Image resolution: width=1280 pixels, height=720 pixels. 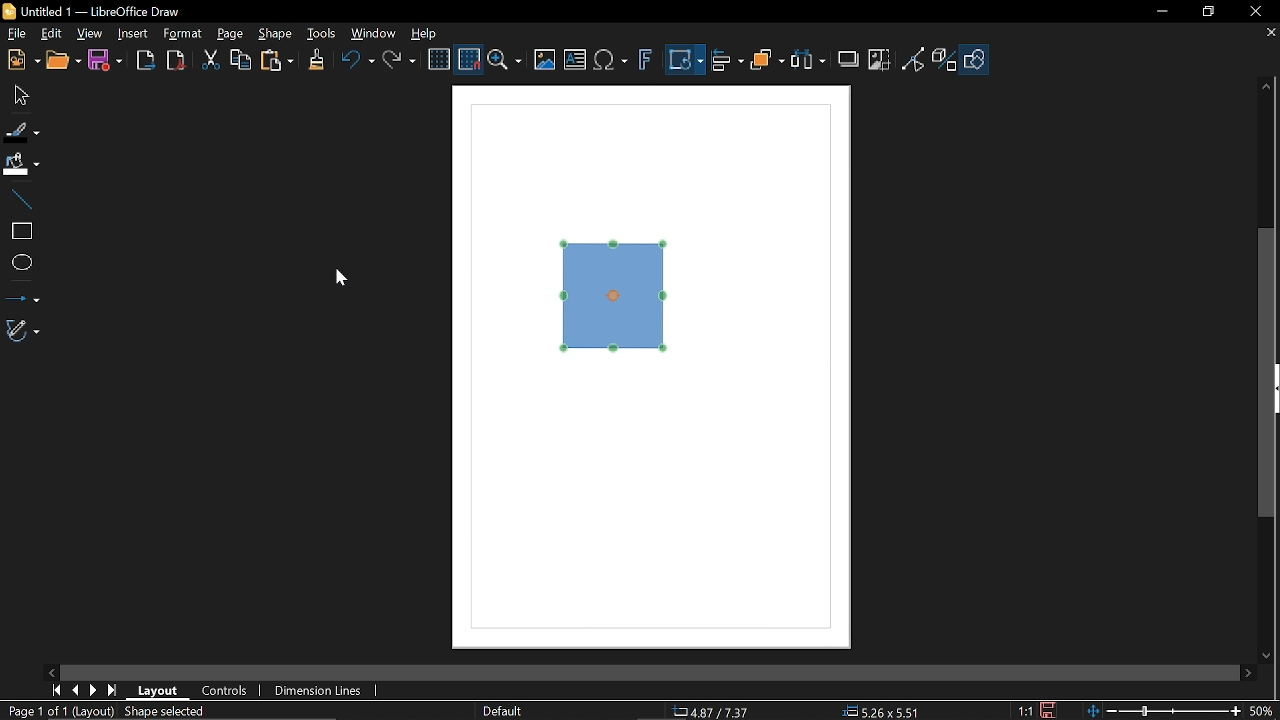 What do you see at coordinates (398, 62) in the screenshot?
I see `Redo` at bounding box center [398, 62].